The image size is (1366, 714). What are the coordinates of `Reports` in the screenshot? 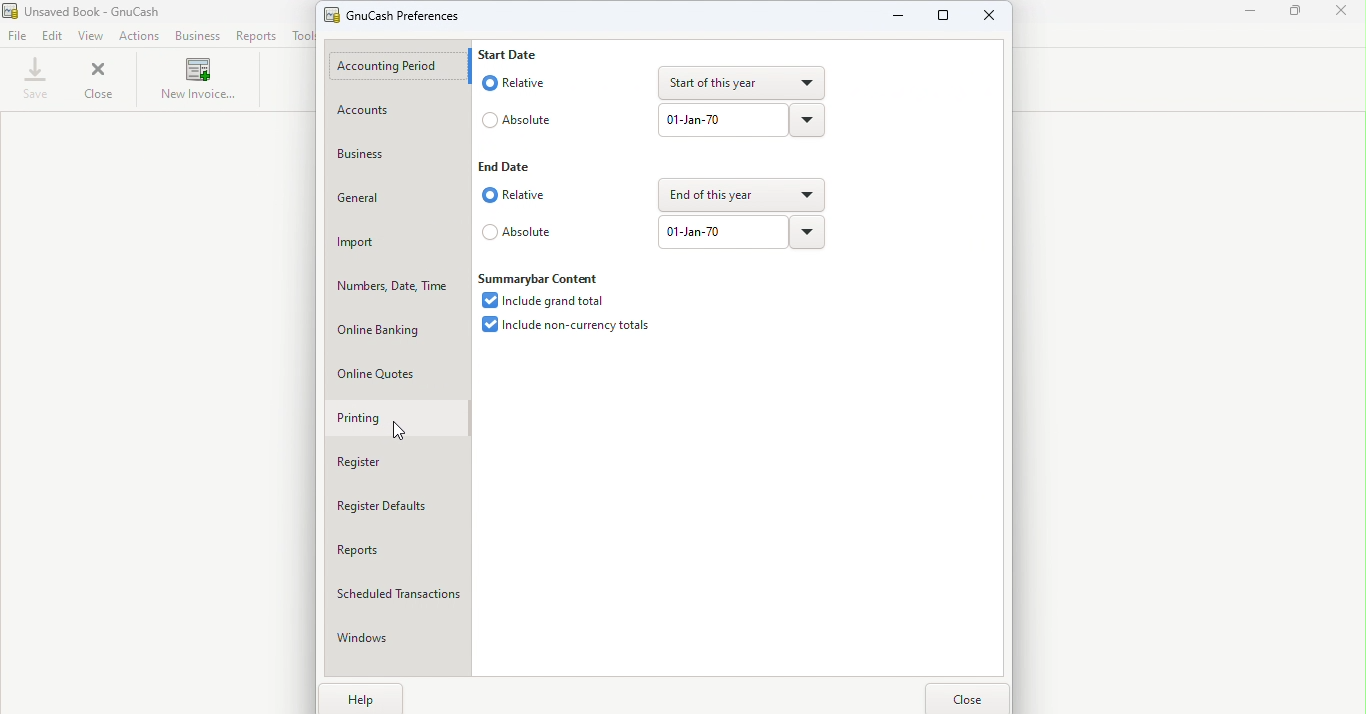 It's located at (261, 36).